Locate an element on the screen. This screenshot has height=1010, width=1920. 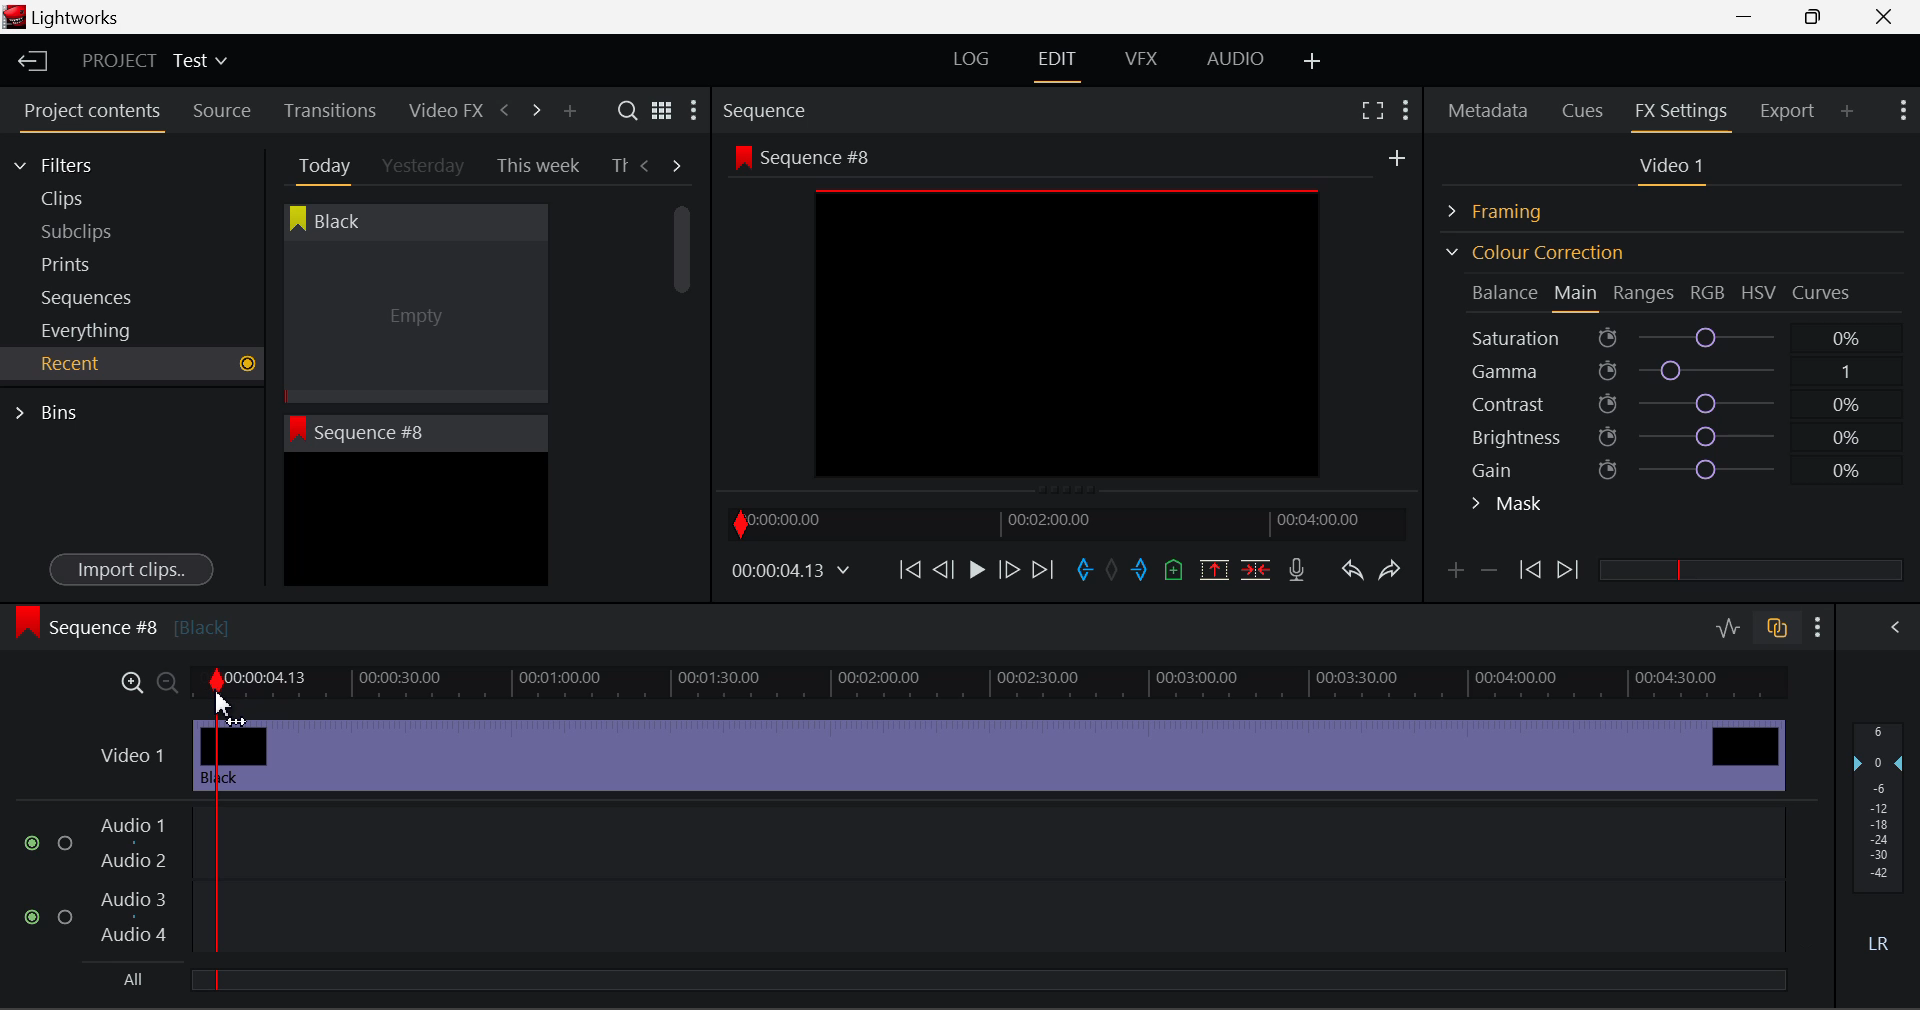
slider is located at coordinates (1750, 569).